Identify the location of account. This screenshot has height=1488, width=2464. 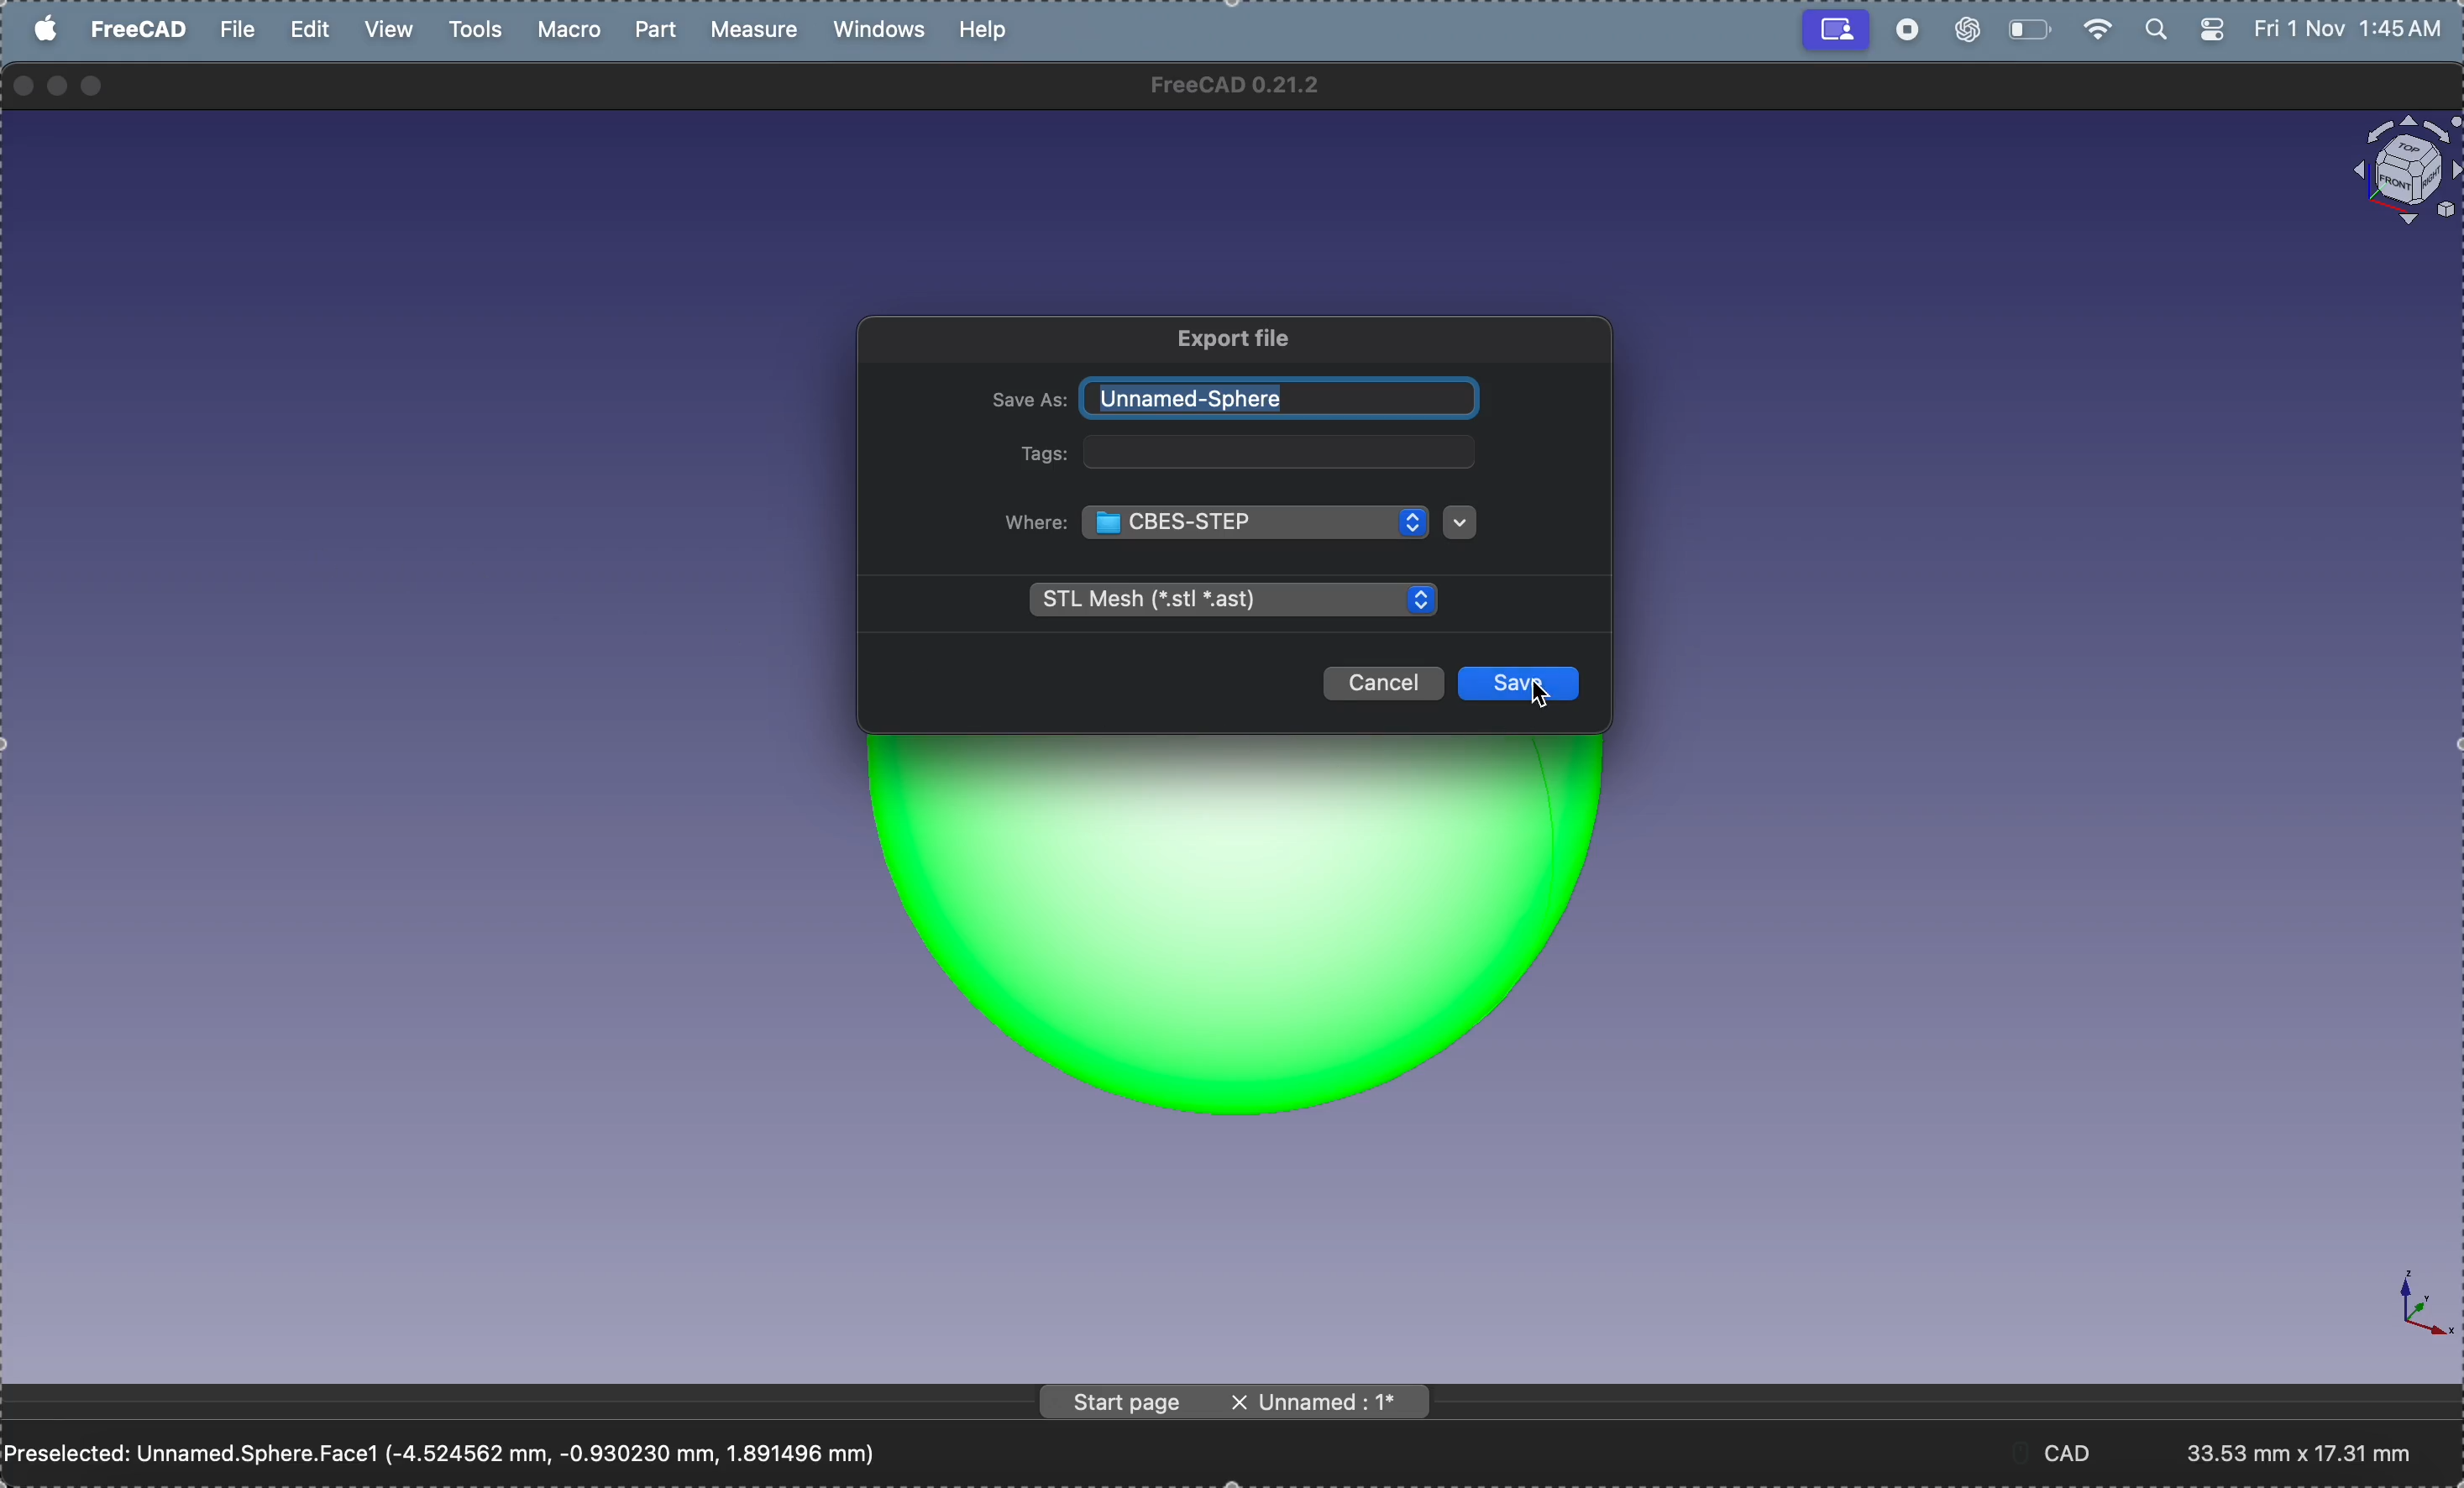
(1830, 32).